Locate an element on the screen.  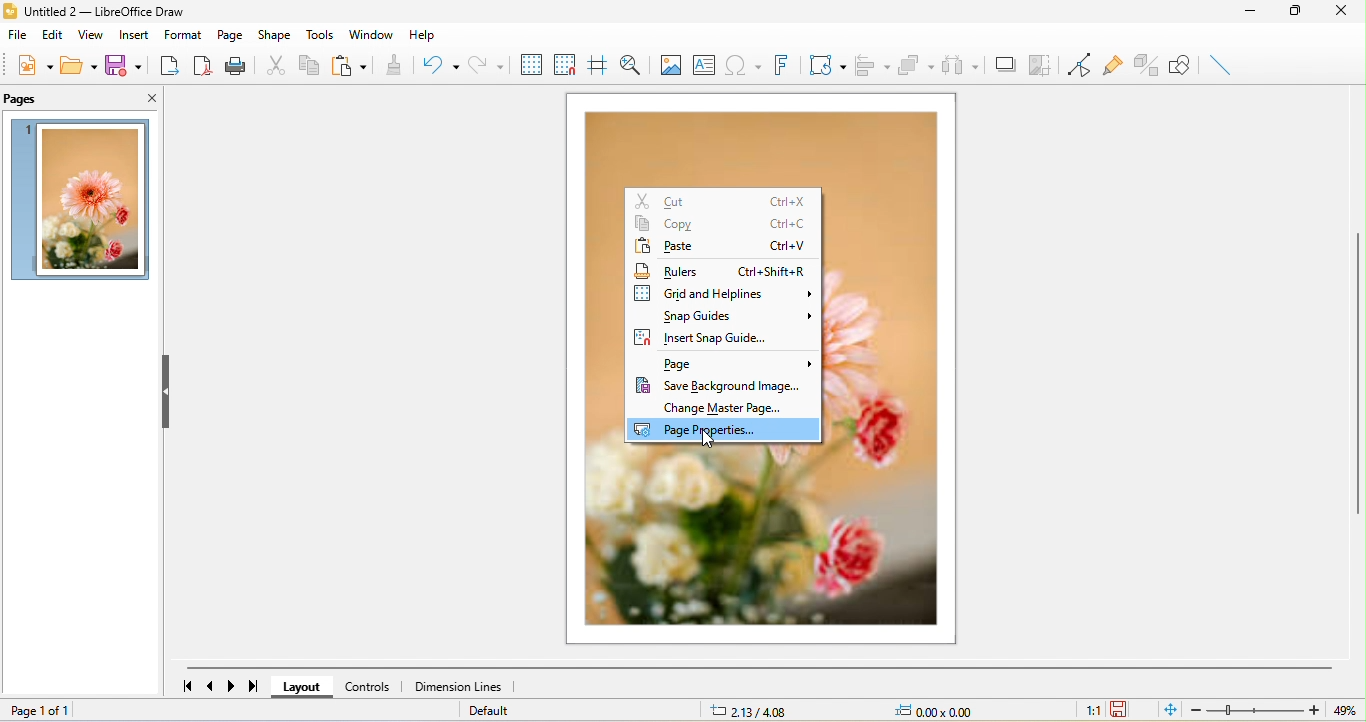
arrange is located at coordinates (914, 65).